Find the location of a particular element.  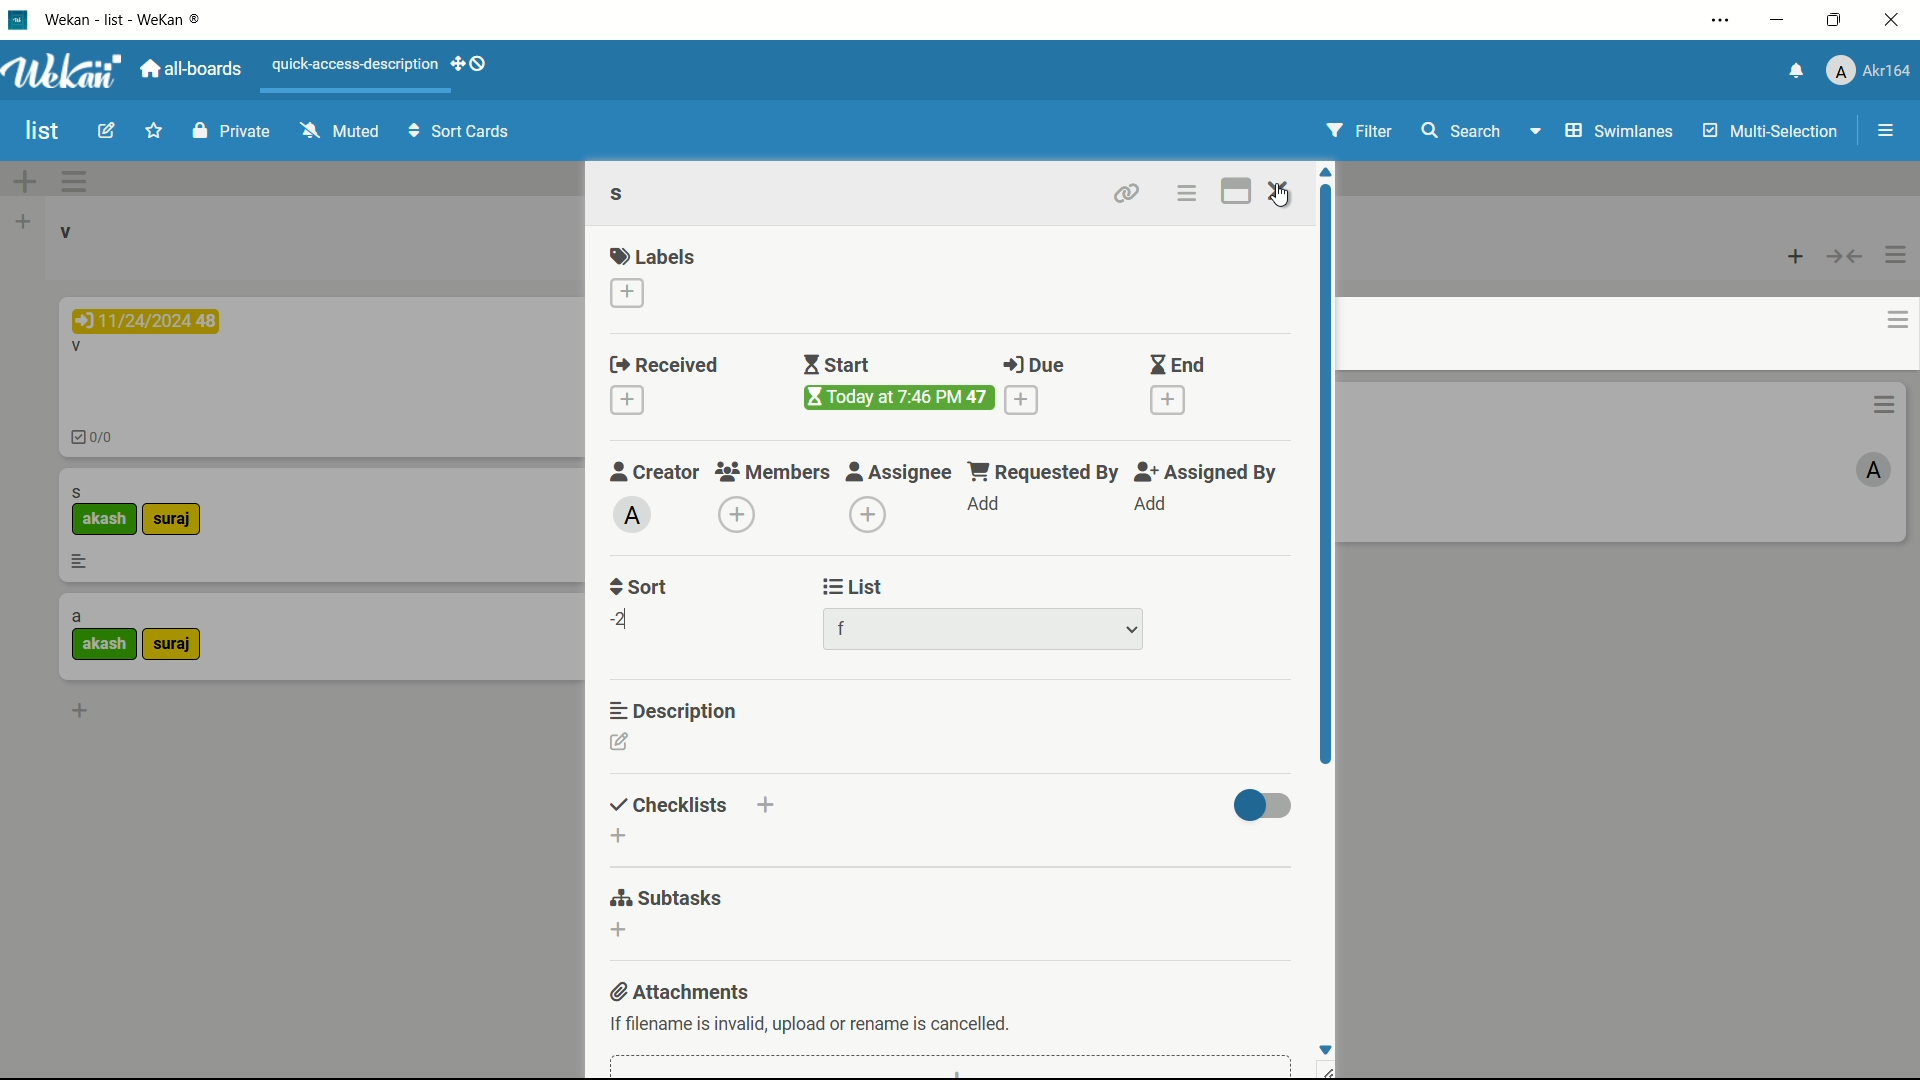

card actions is located at coordinates (1187, 196).